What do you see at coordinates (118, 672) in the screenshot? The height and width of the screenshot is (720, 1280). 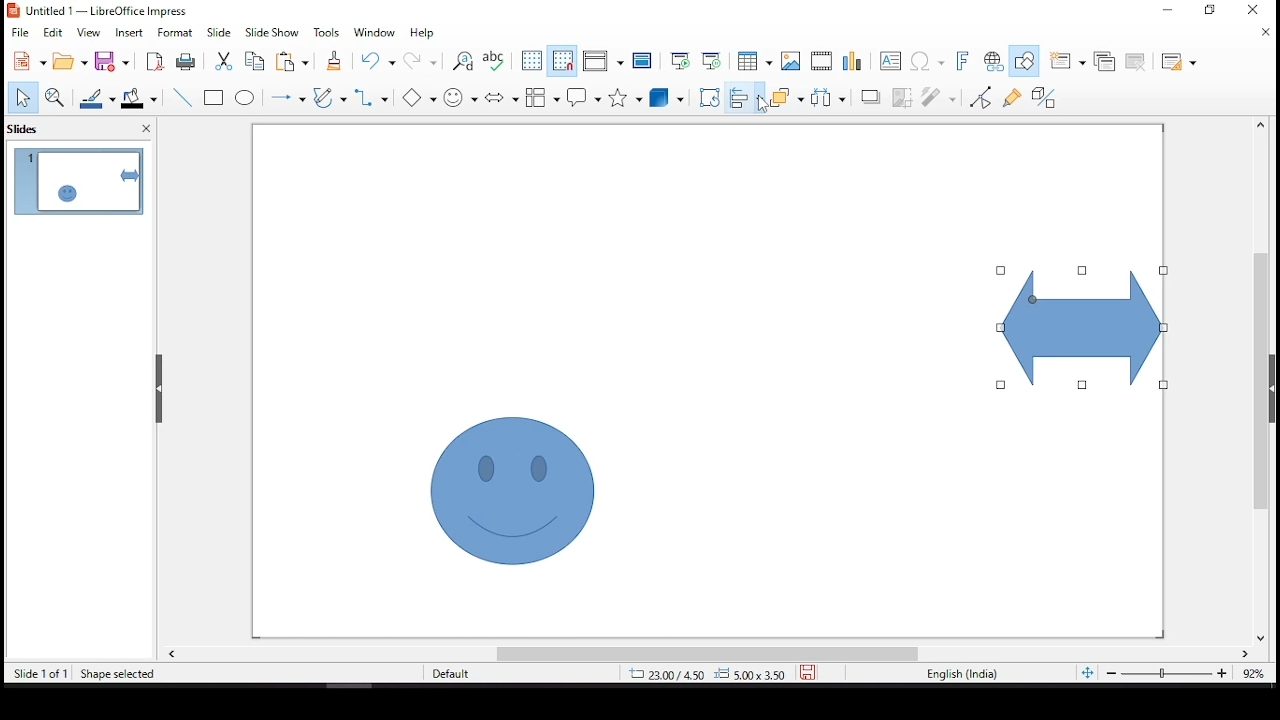 I see `shape selected` at bounding box center [118, 672].